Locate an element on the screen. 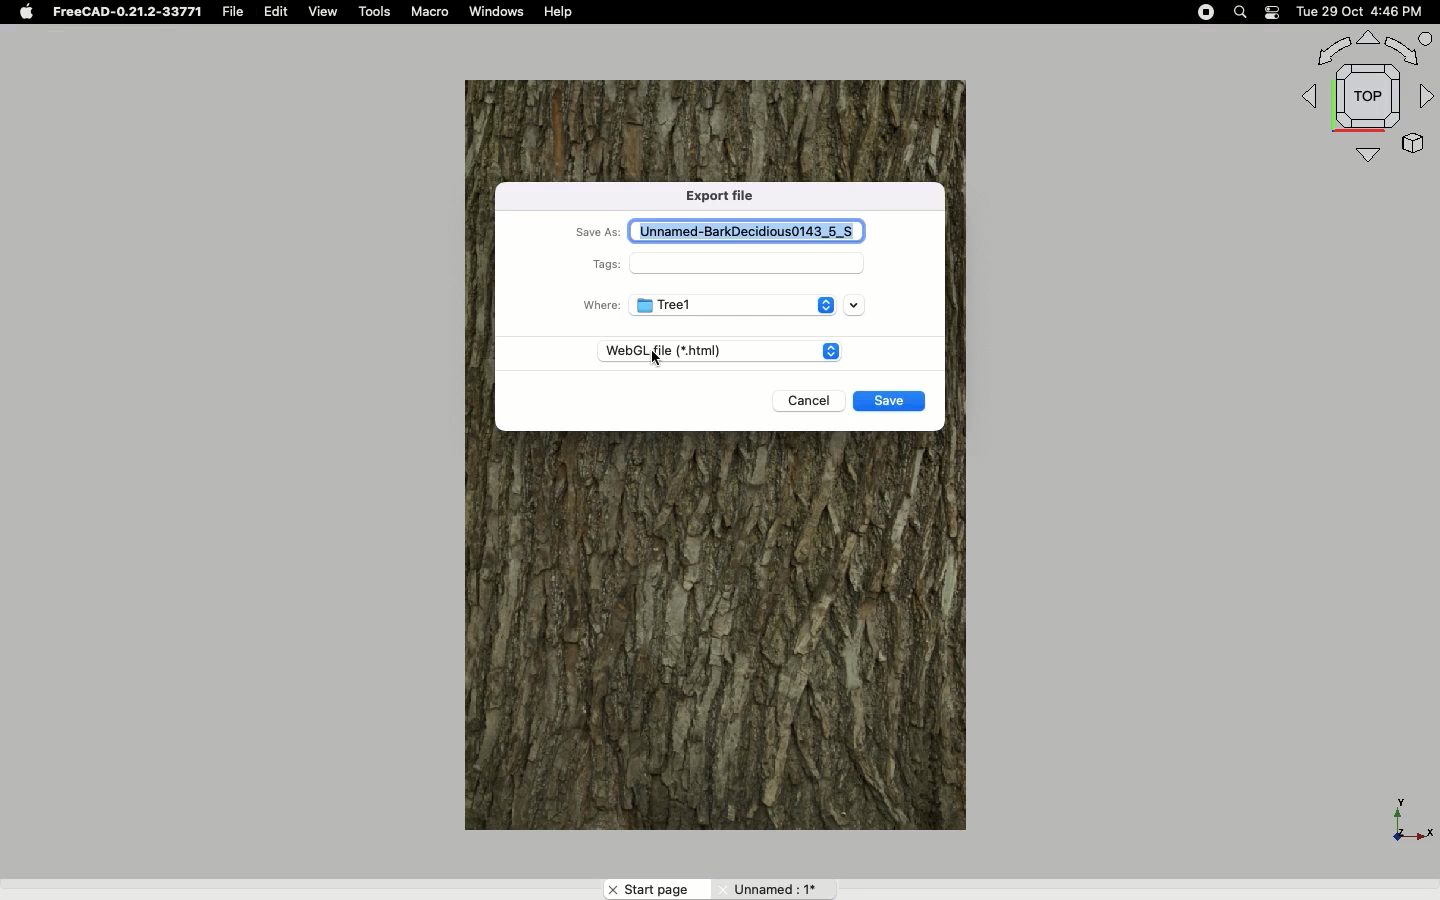 The height and width of the screenshot is (900, 1440). Where is located at coordinates (598, 304).